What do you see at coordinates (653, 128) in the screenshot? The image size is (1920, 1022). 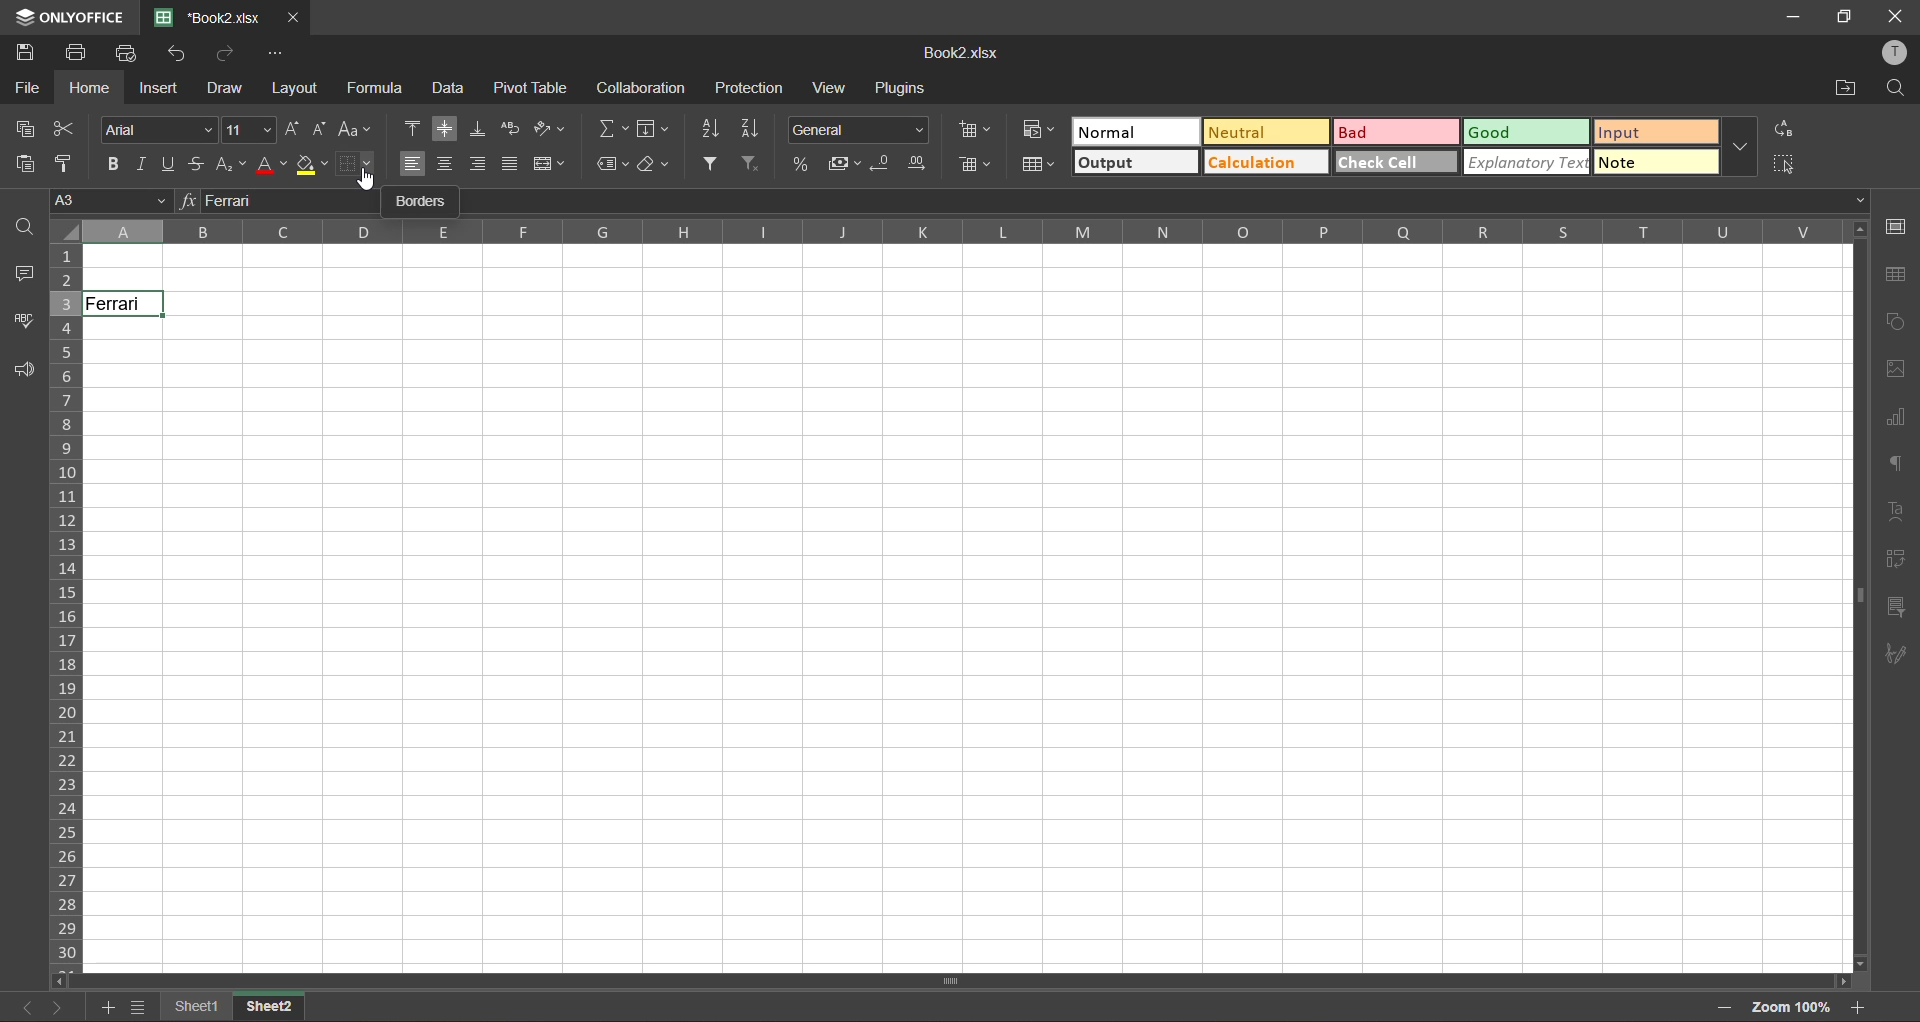 I see `fields` at bounding box center [653, 128].